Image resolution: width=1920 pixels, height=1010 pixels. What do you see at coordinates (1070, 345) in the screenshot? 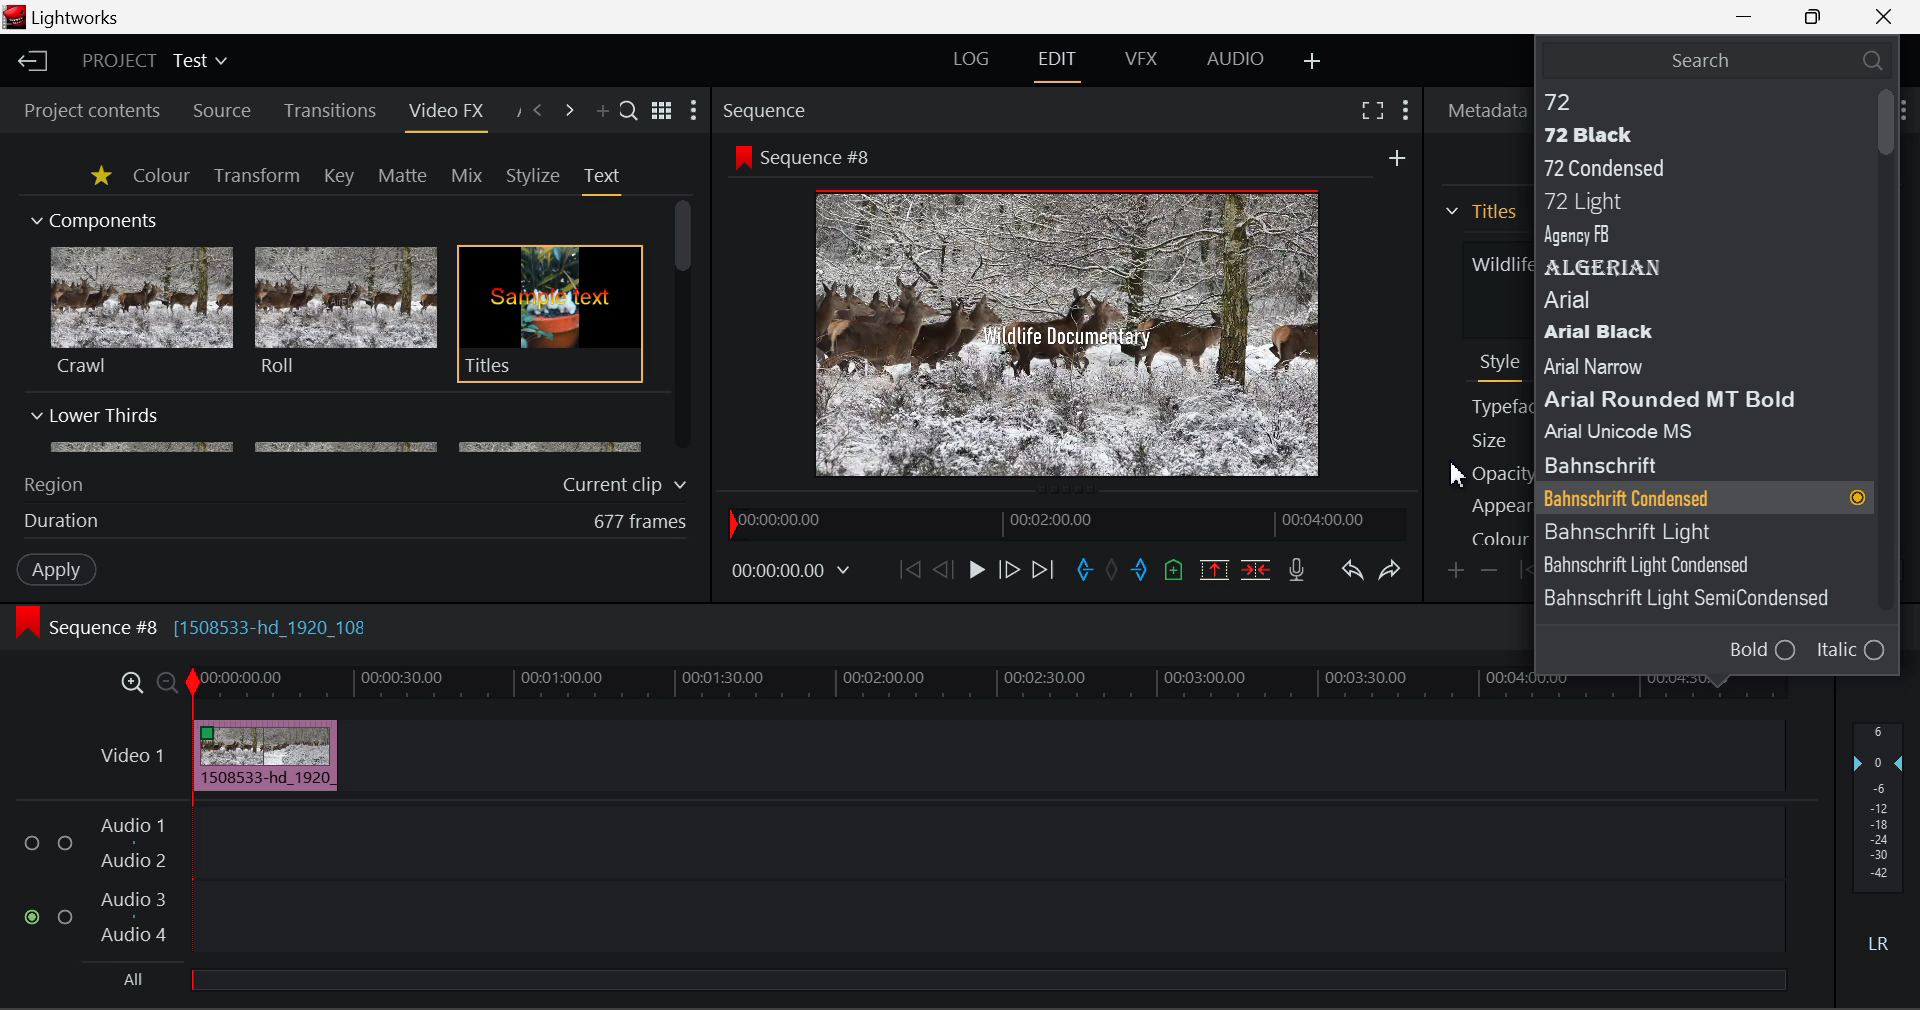
I see `Typeface Updated in Preview` at bounding box center [1070, 345].